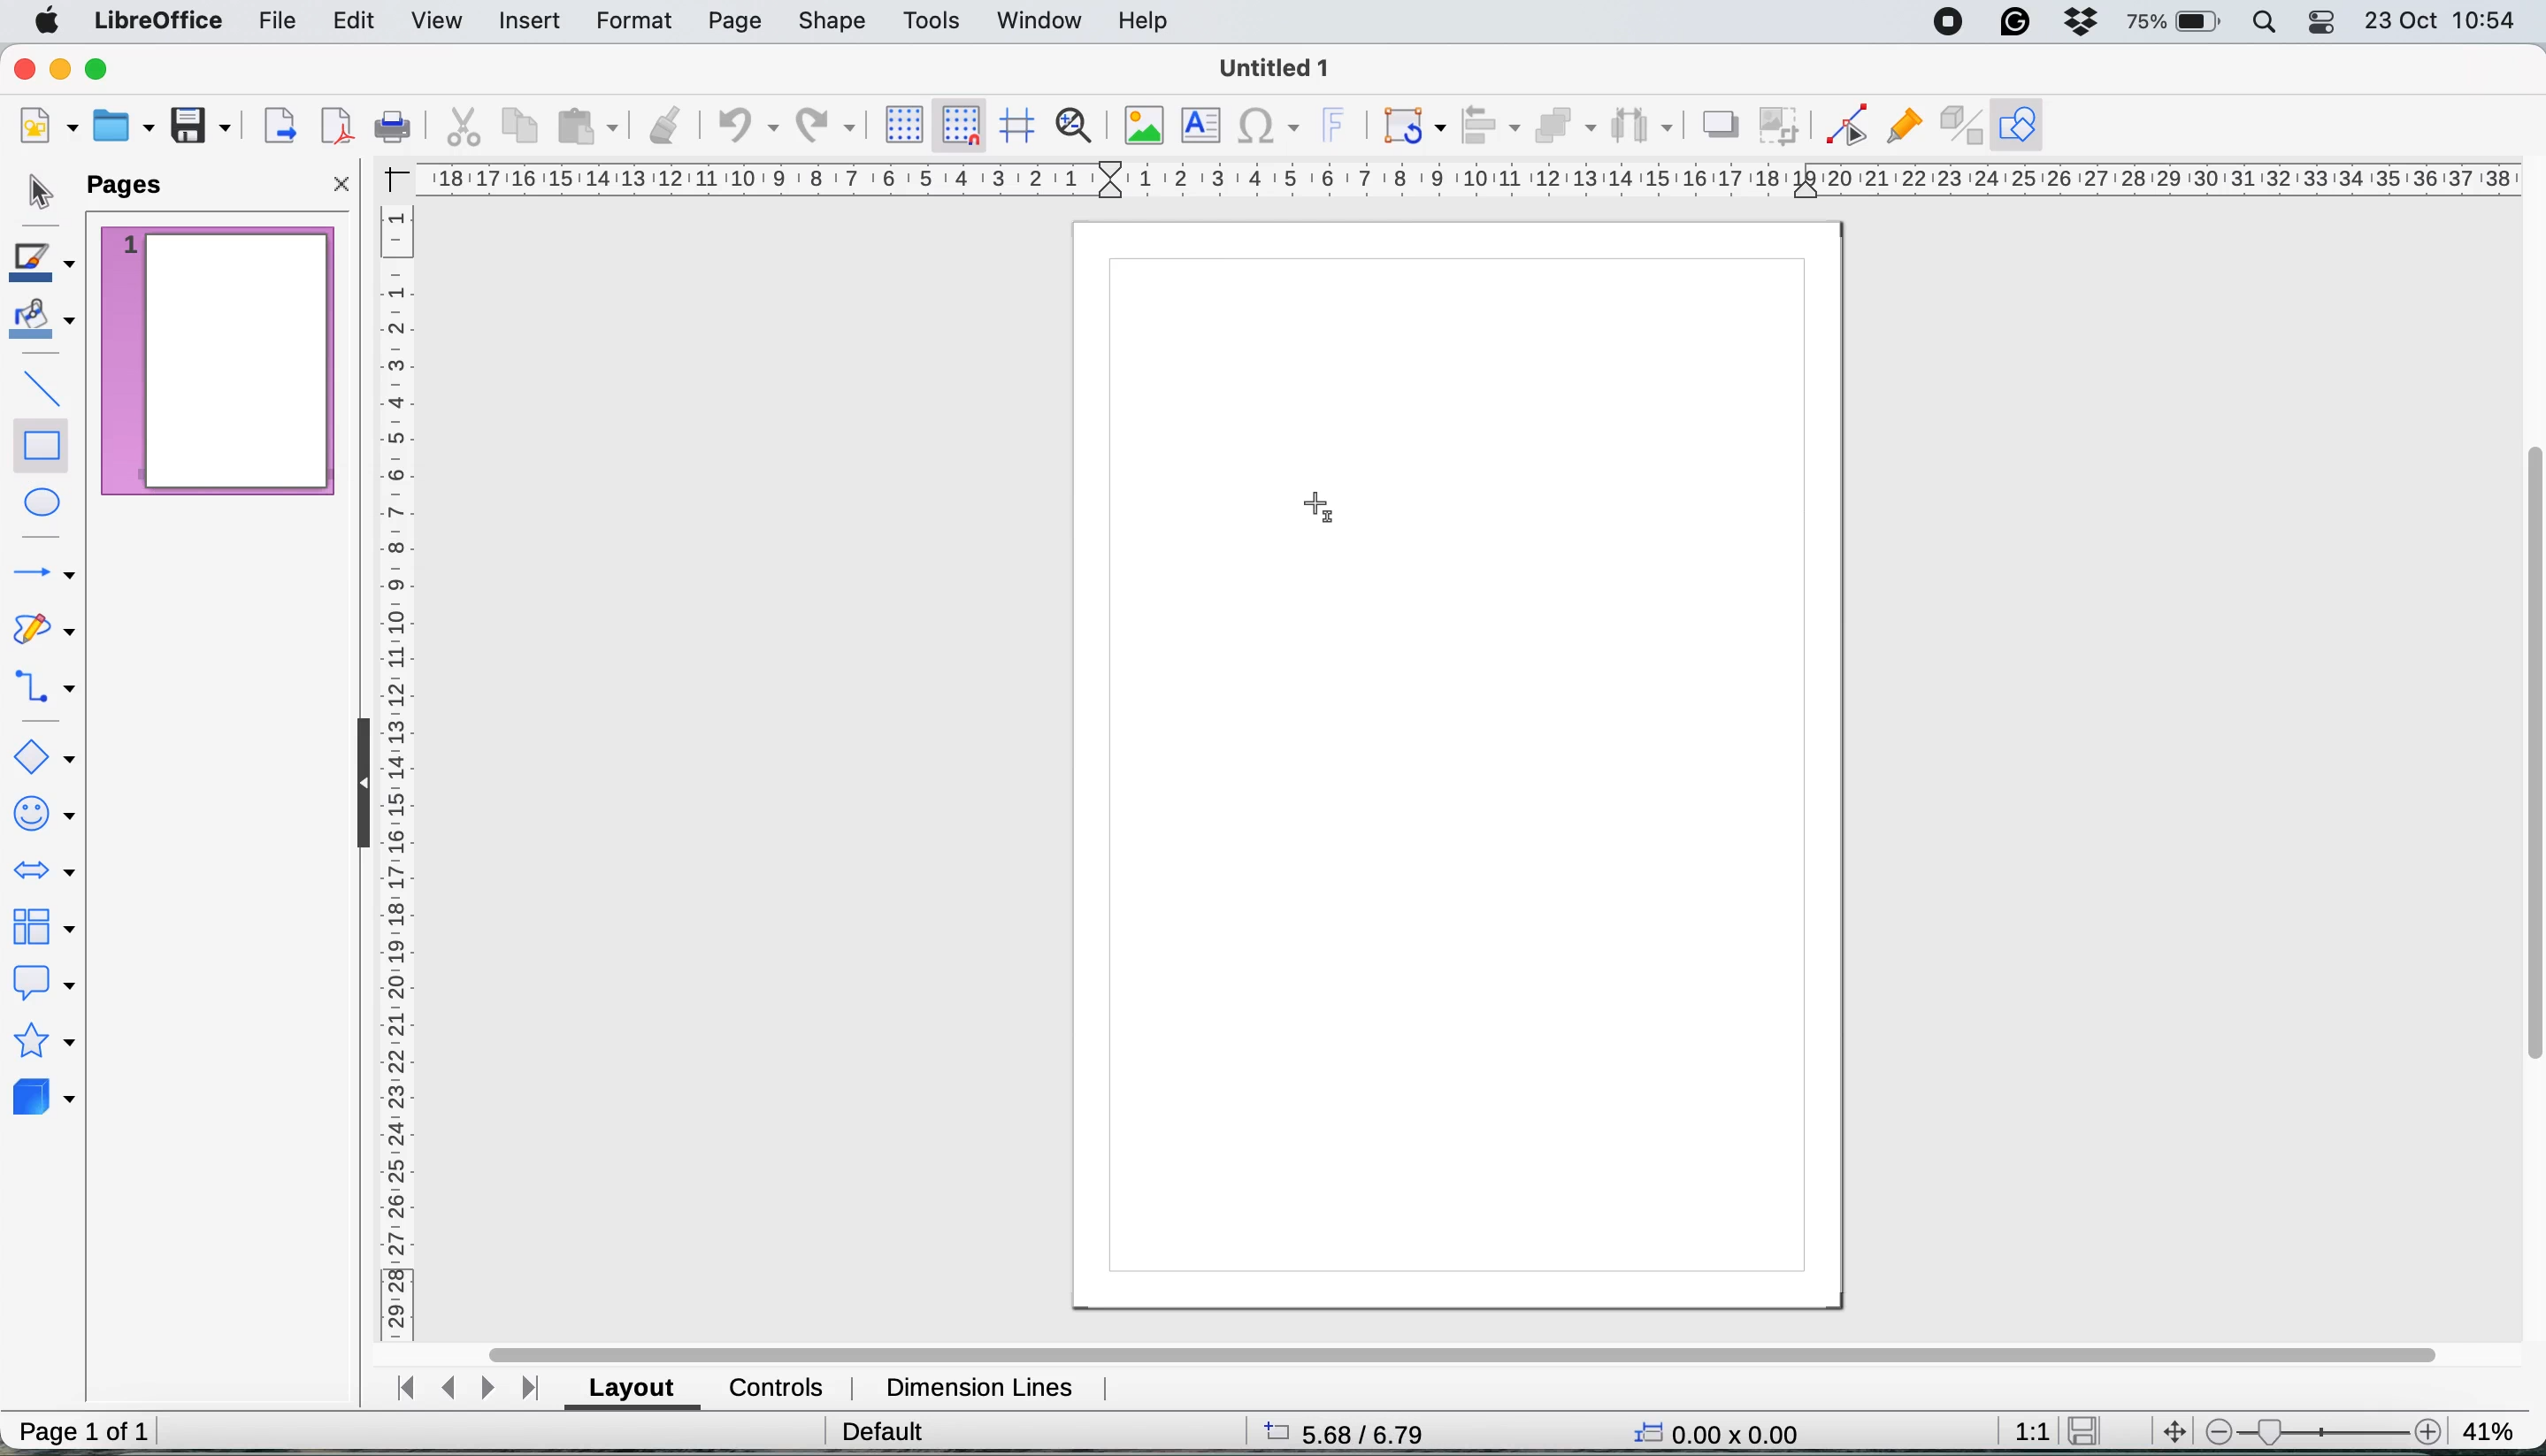 The height and width of the screenshot is (1456, 2546). I want to click on file, so click(273, 22).